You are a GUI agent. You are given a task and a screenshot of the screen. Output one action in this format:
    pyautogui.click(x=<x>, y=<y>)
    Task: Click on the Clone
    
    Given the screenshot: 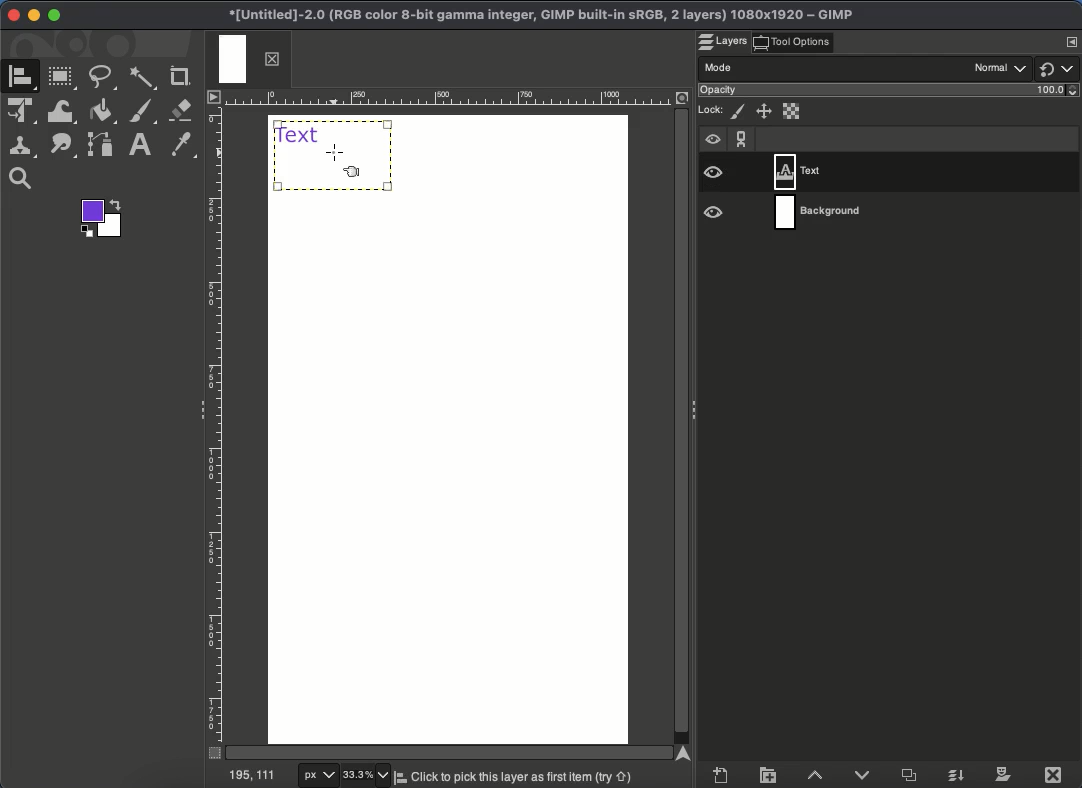 What is the action you would take?
    pyautogui.click(x=24, y=146)
    